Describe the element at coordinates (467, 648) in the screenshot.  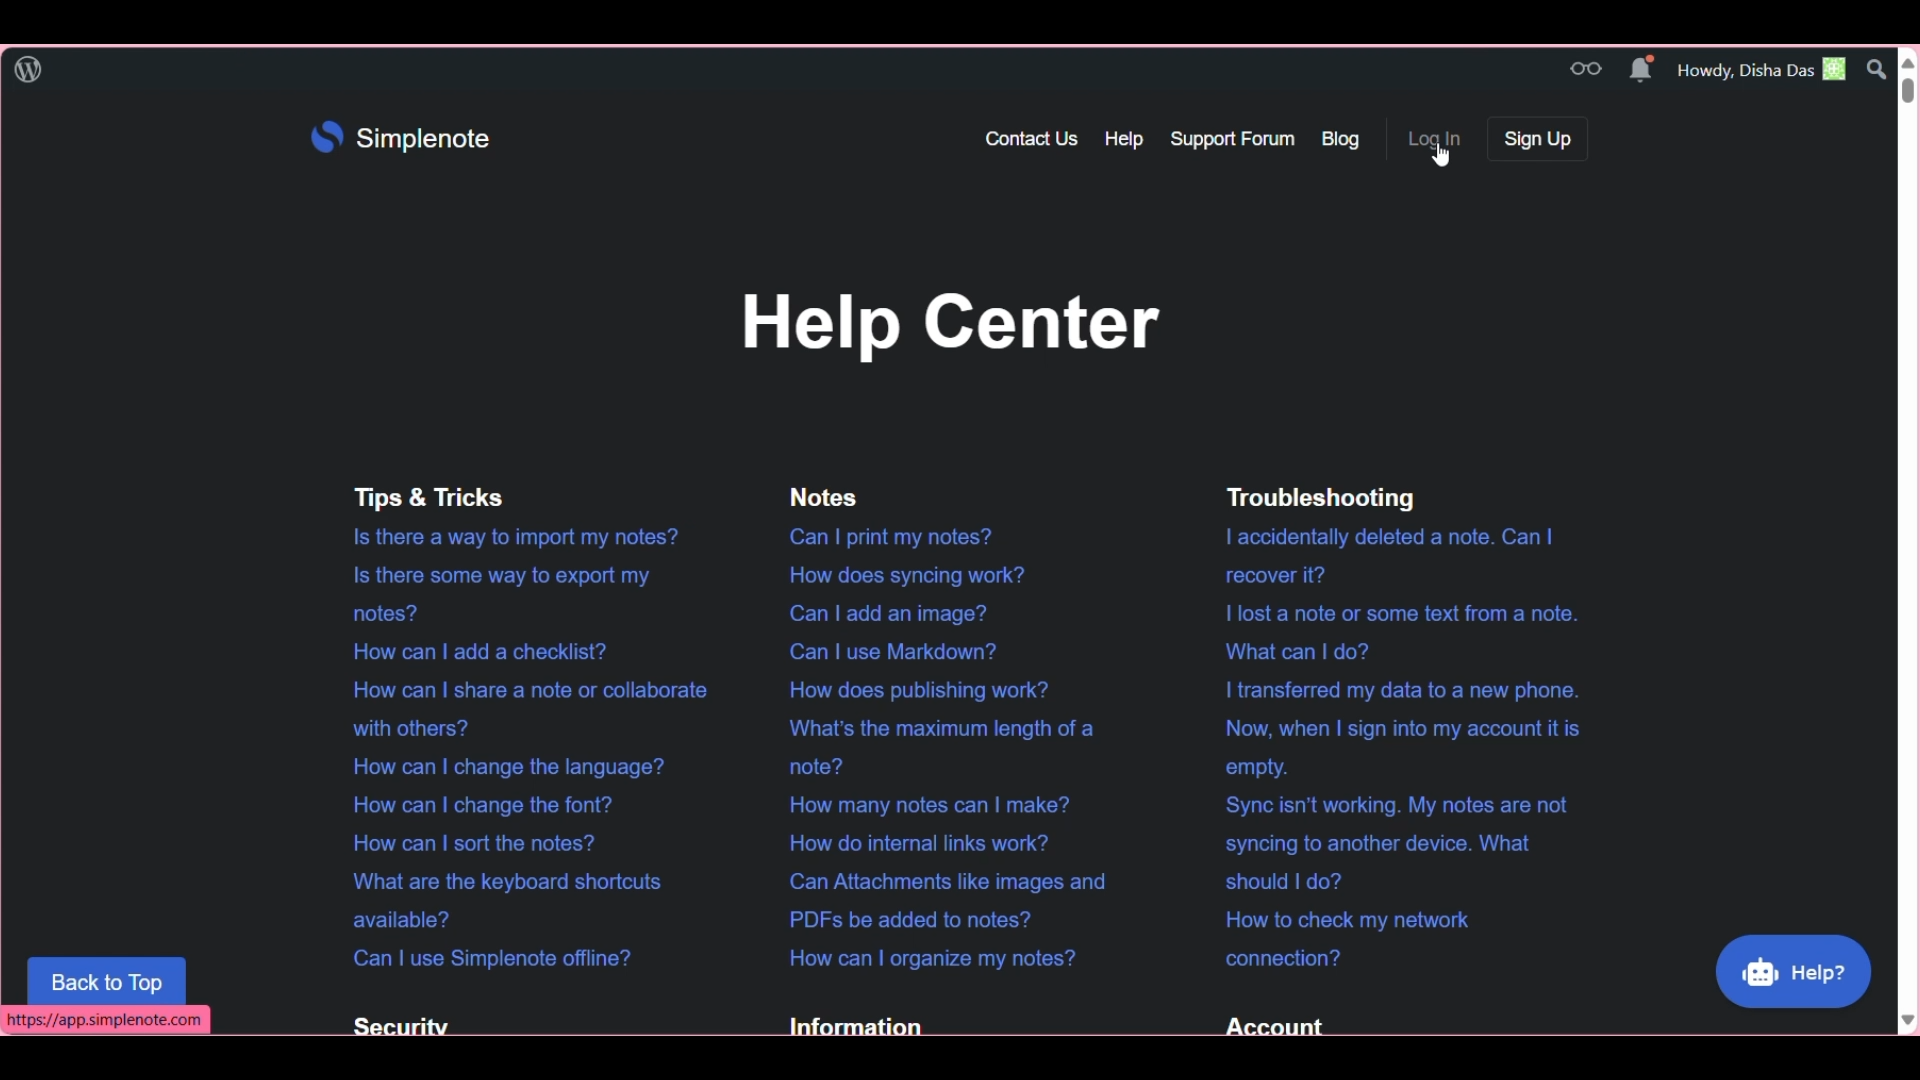
I see `How can | add a checklist?` at that location.